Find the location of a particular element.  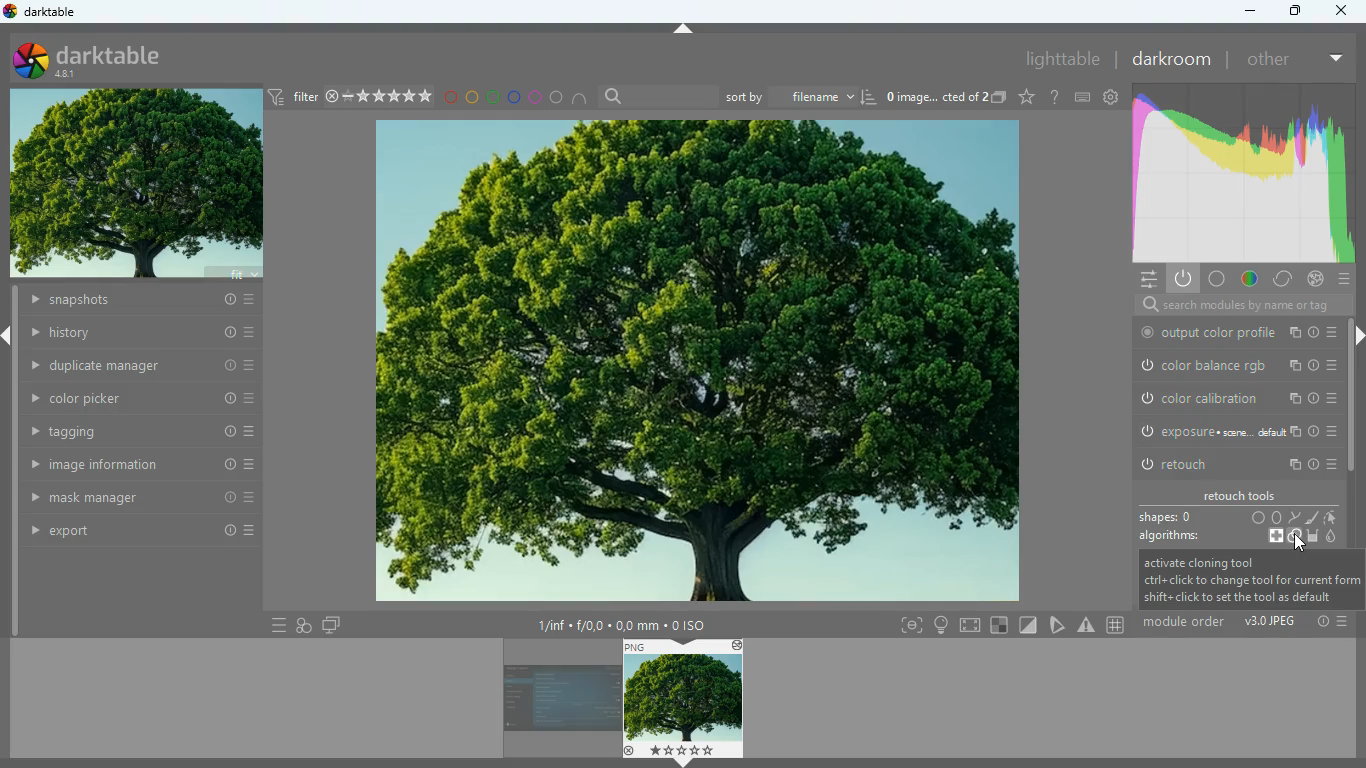

color picker is located at coordinates (143, 401).